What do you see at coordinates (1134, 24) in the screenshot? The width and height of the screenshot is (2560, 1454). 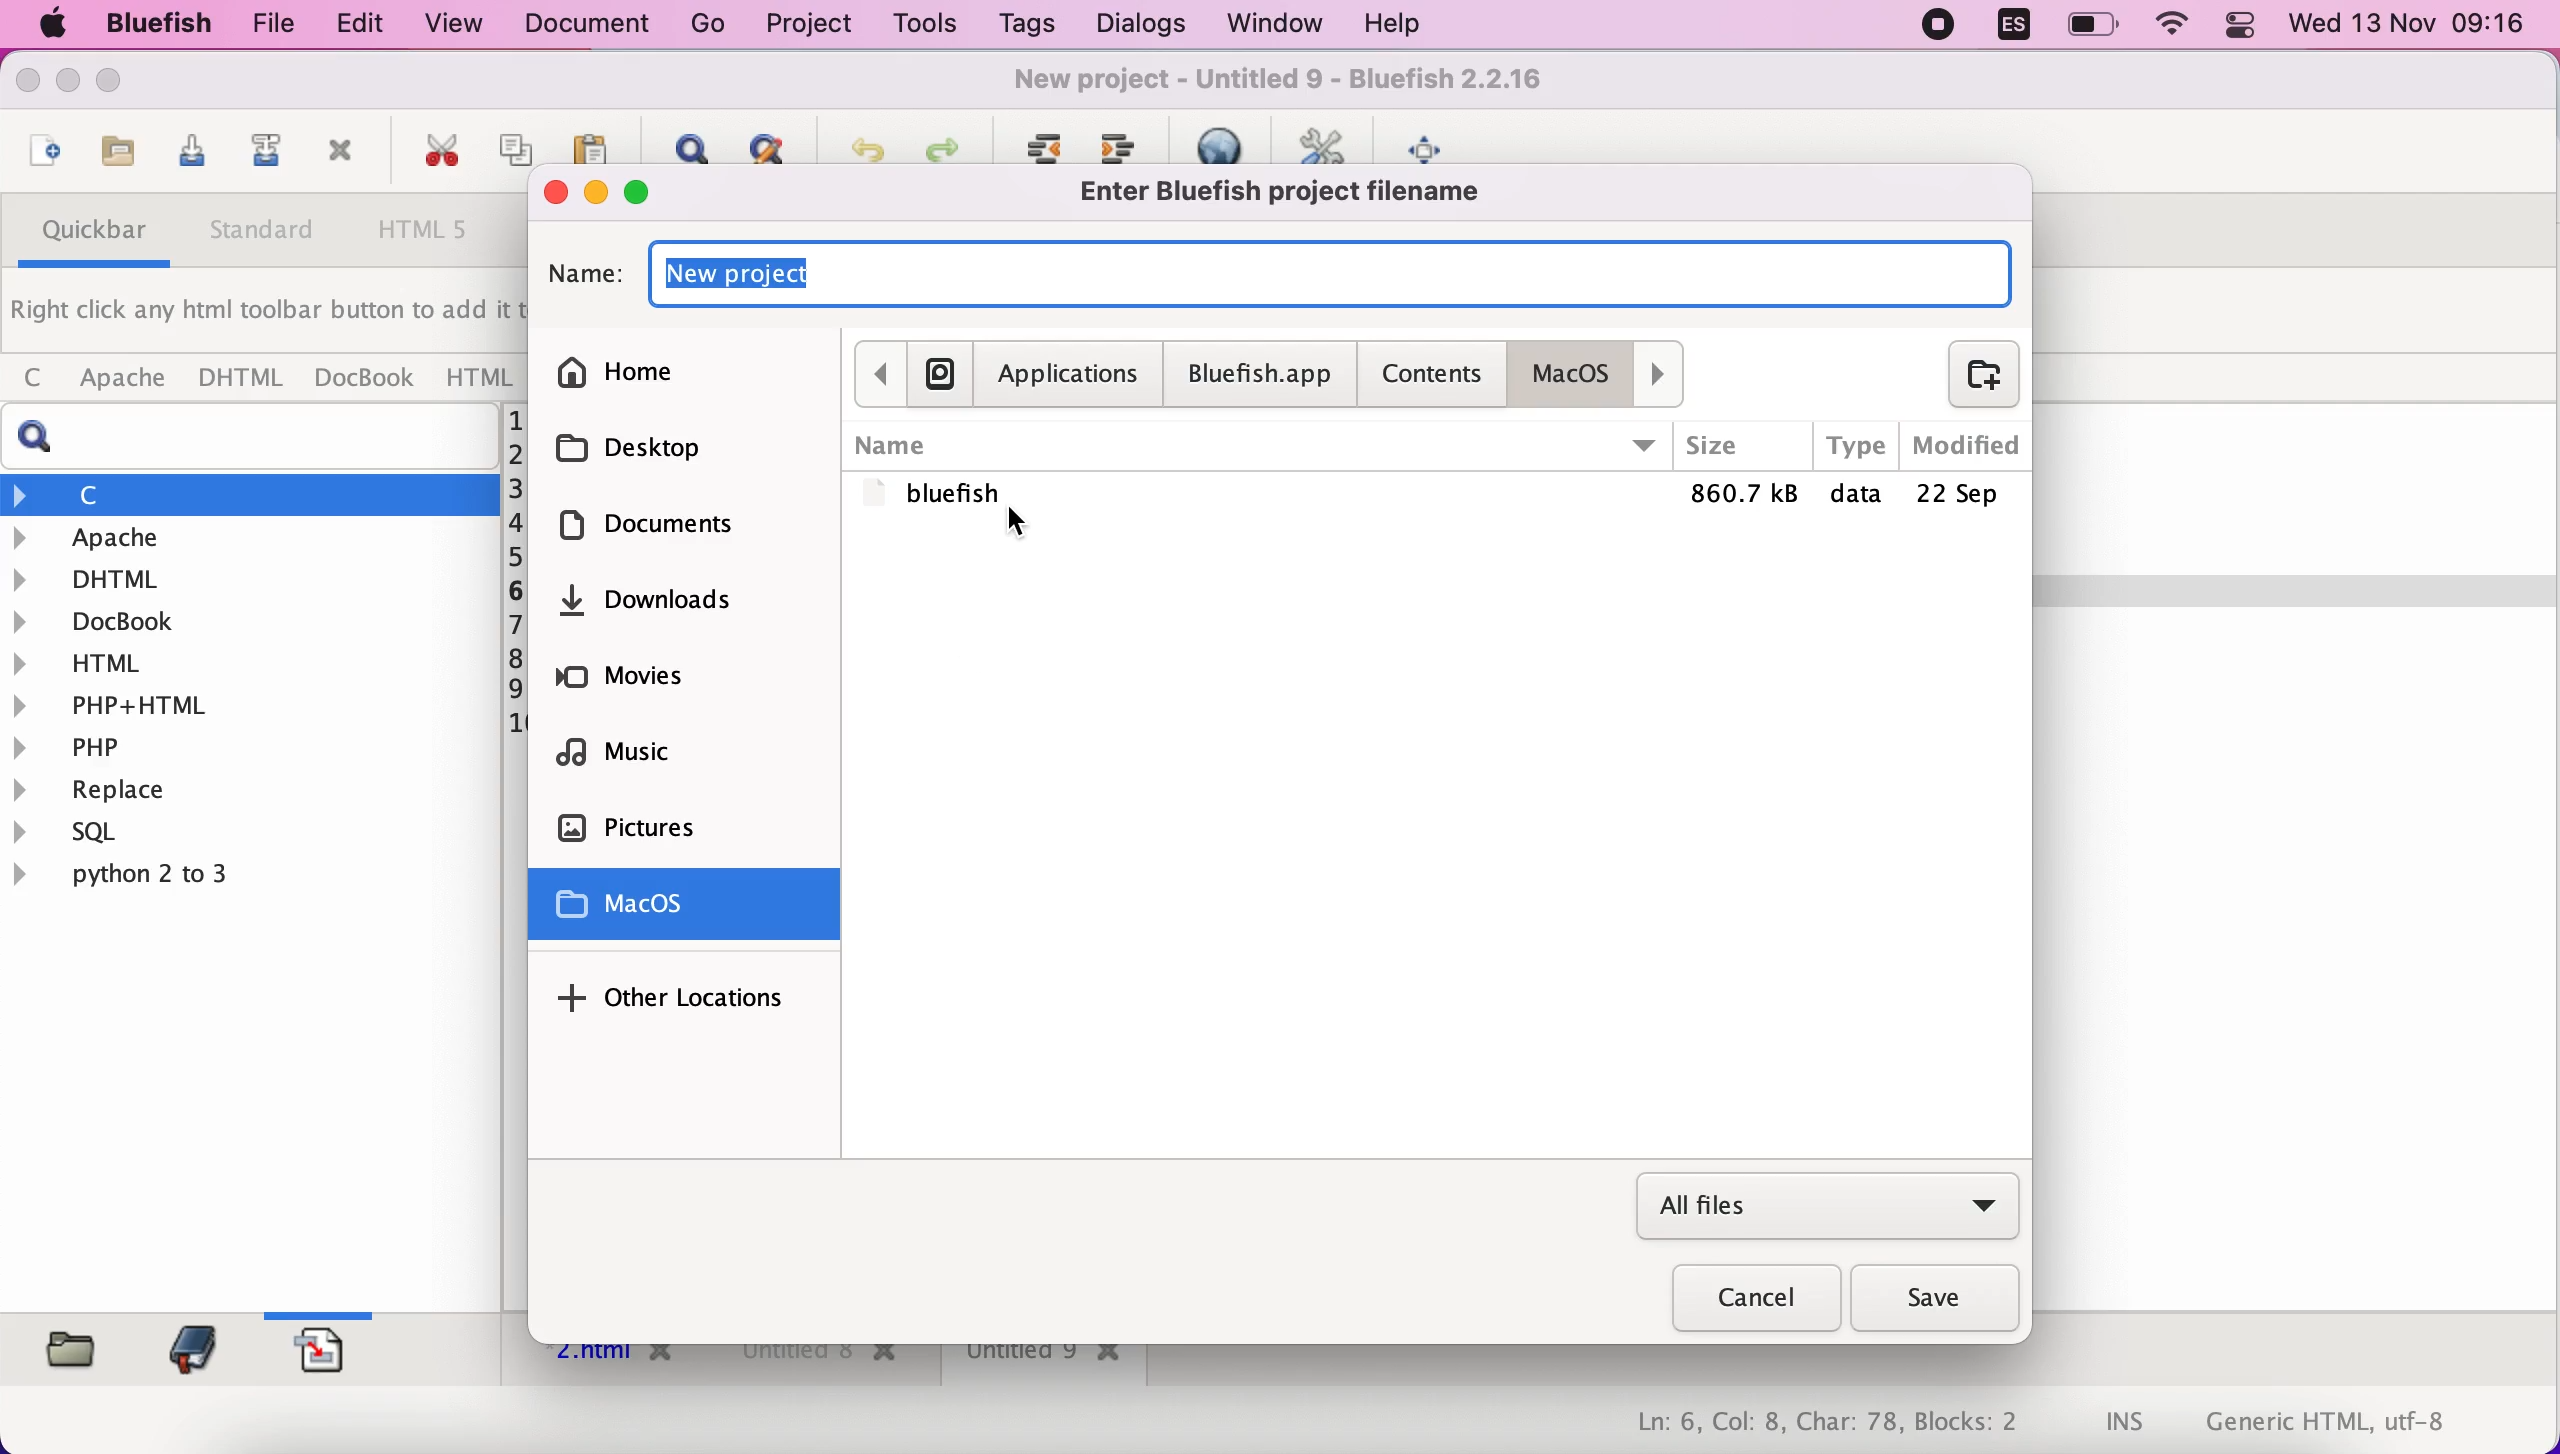 I see `dialogs` at bounding box center [1134, 24].